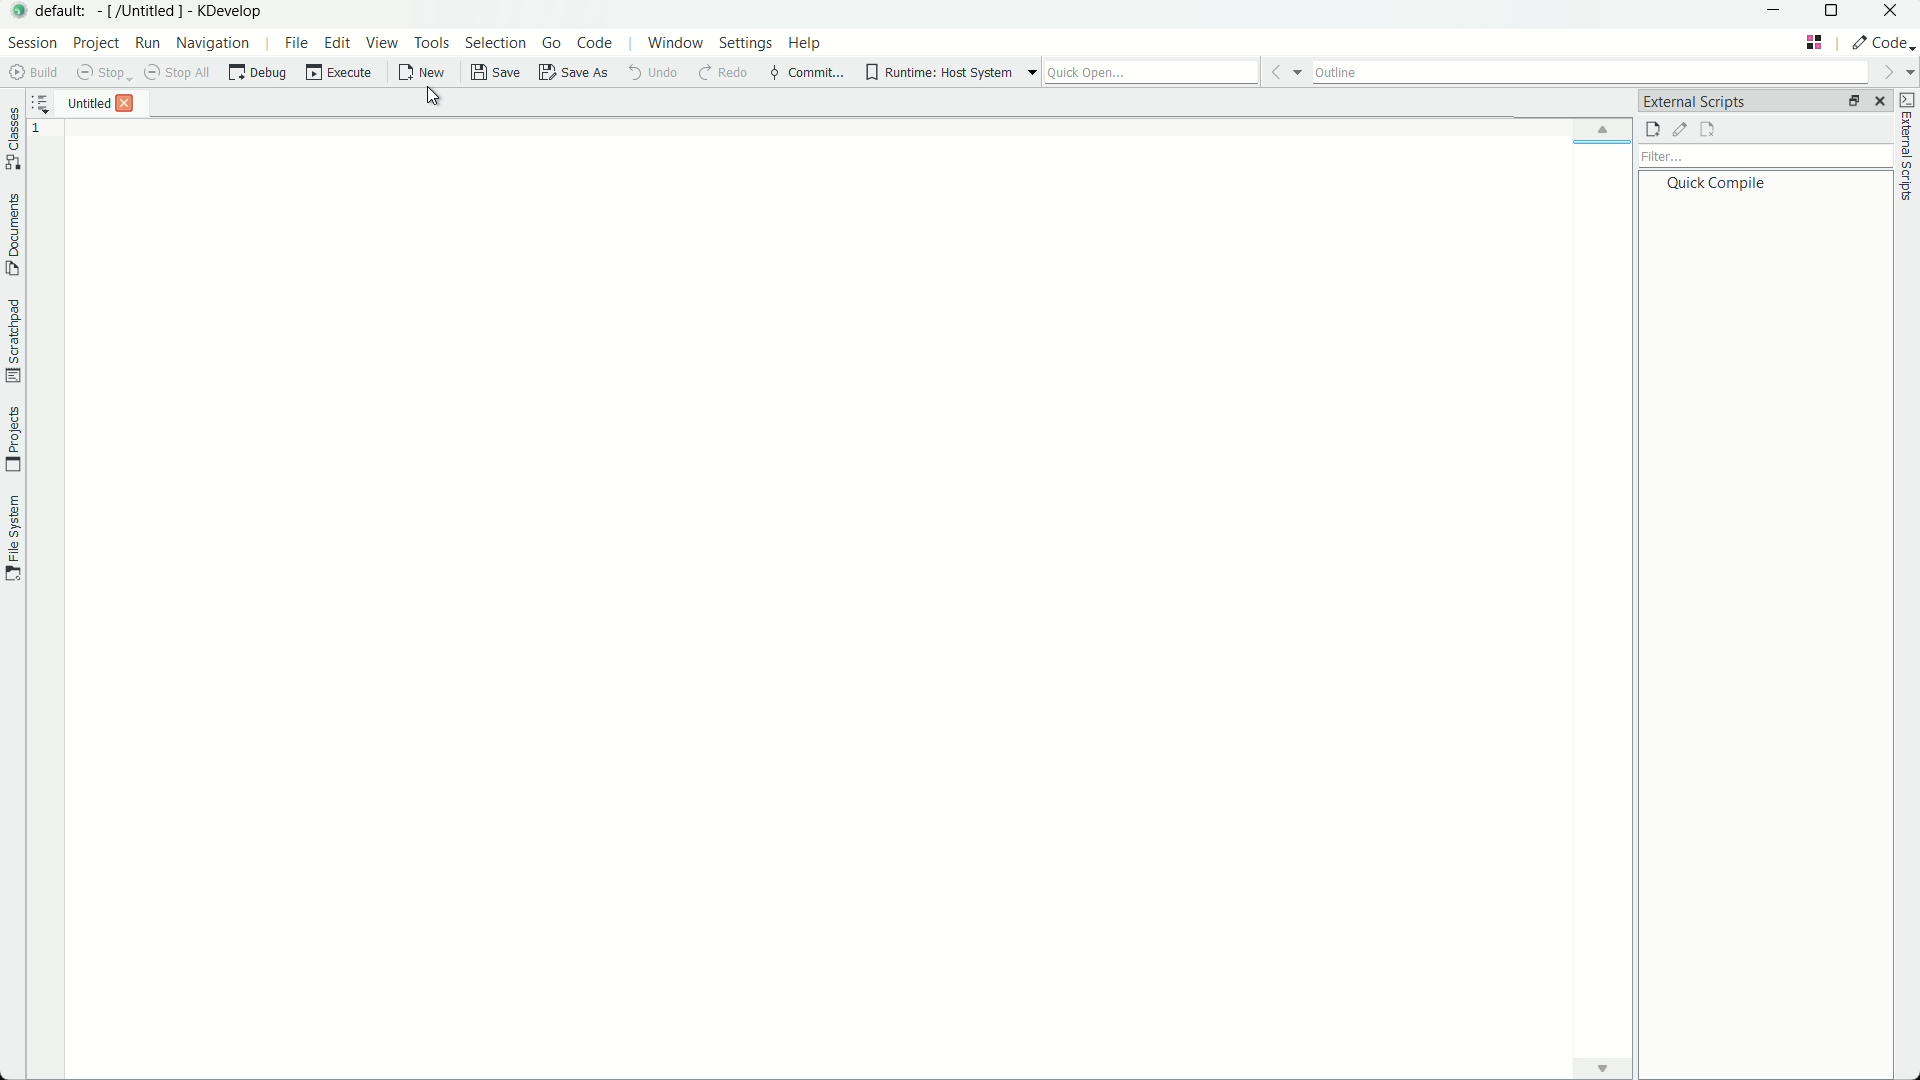  What do you see at coordinates (93, 43) in the screenshot?
I see `project menu` at bounding box center [93, 43].